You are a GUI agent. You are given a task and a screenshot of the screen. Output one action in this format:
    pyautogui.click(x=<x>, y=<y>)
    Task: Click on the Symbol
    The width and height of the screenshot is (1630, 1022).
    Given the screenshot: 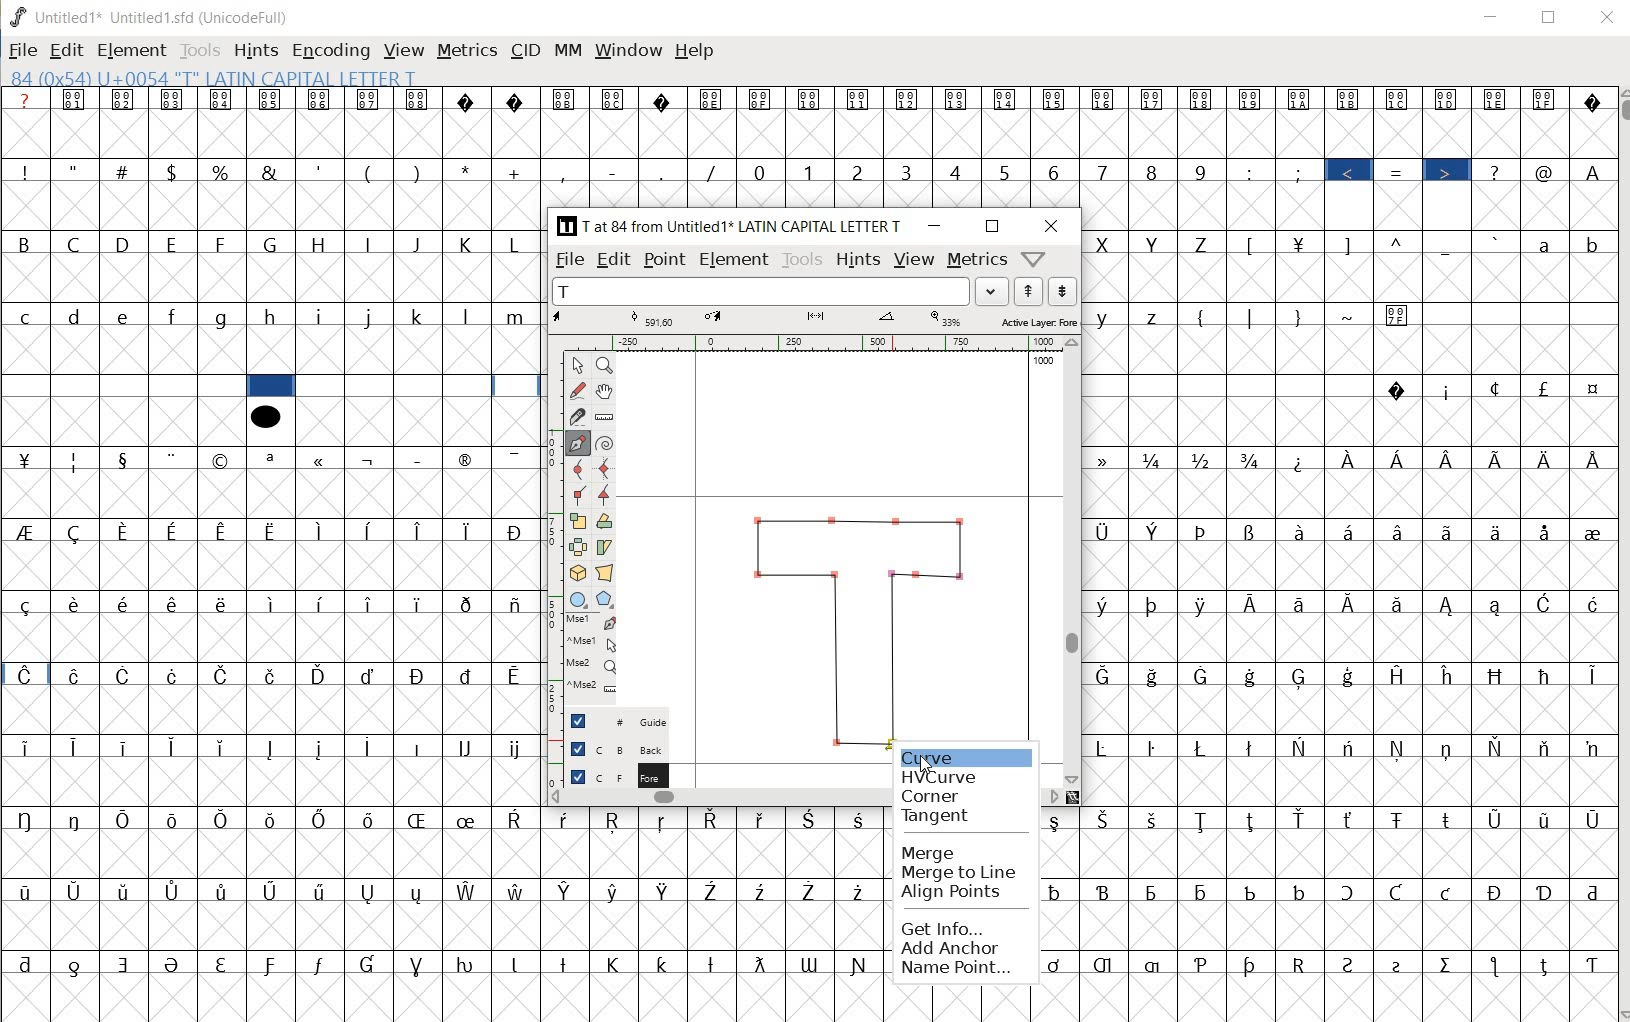 What is the action you would take?
    pyautogui.click(x=417, y=819)
    